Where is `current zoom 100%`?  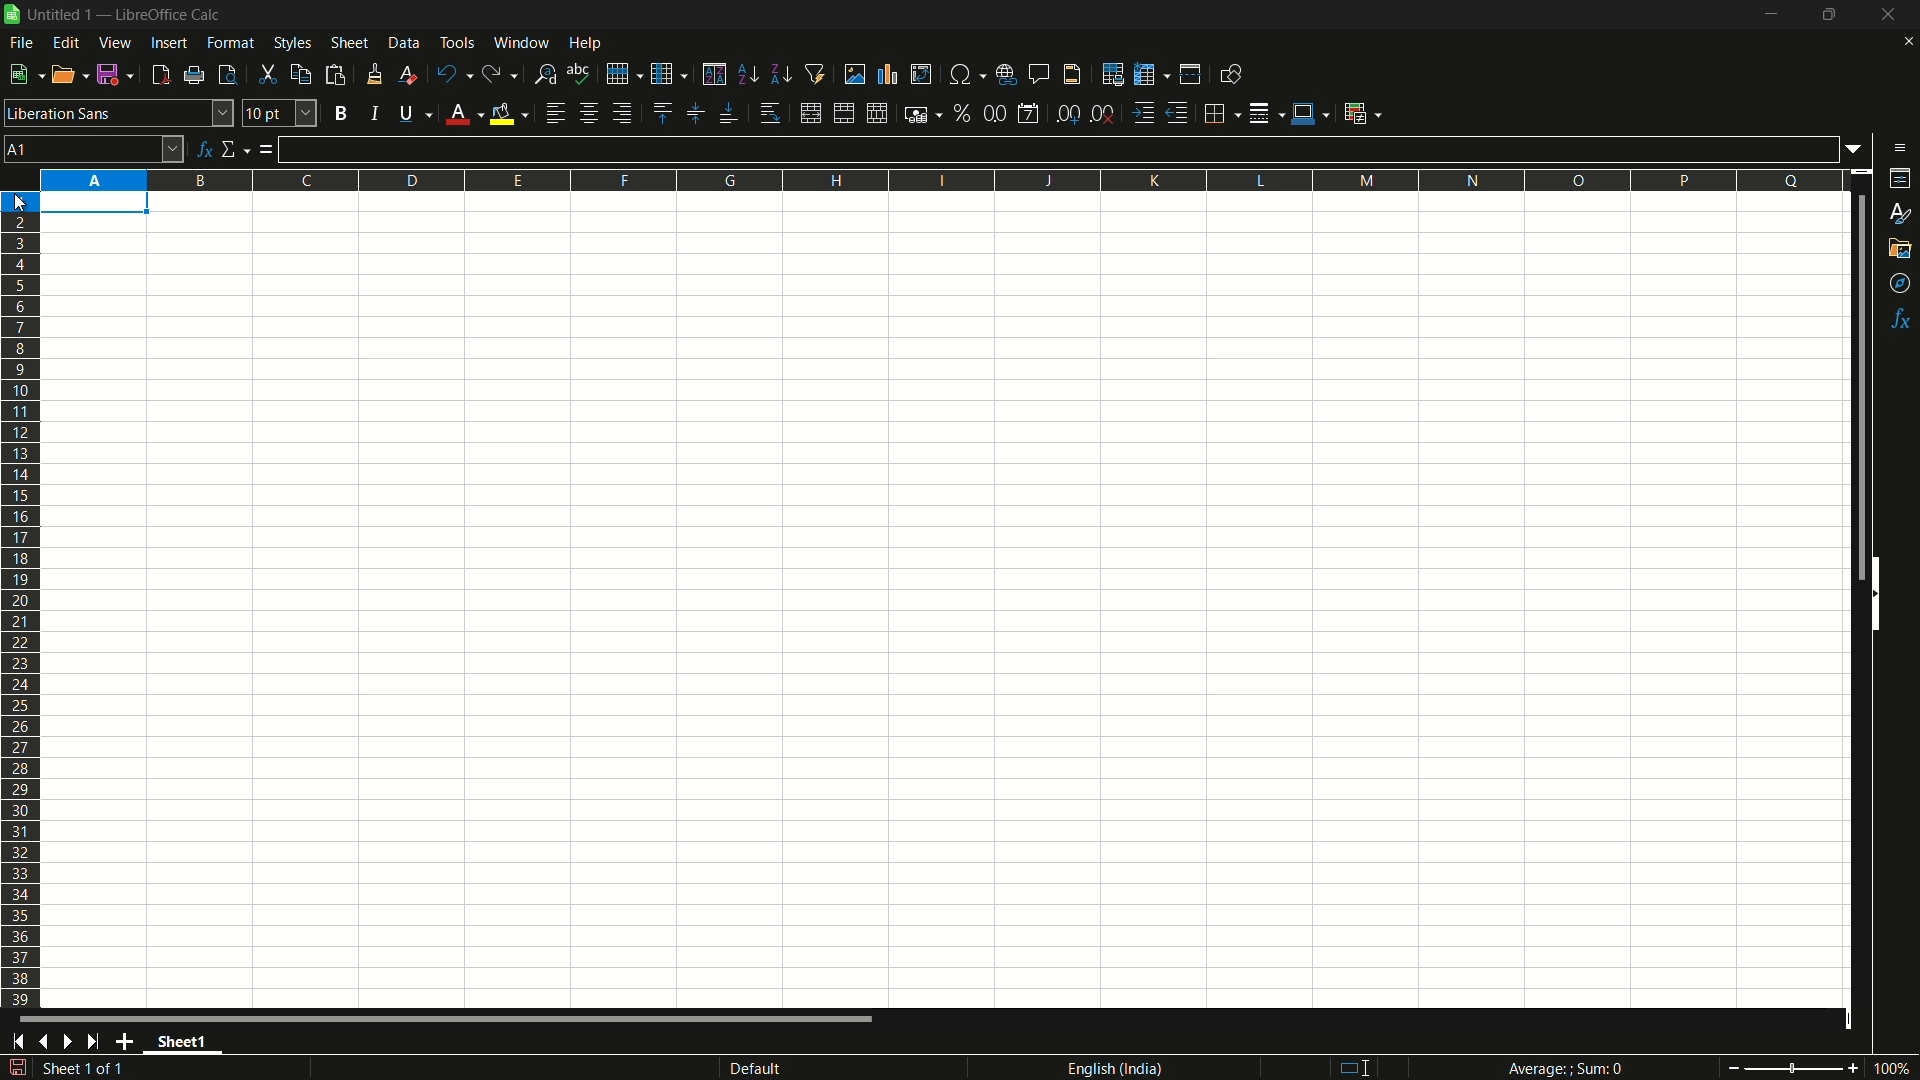
current zoom 100% is located at coordinates (1895, 1068).